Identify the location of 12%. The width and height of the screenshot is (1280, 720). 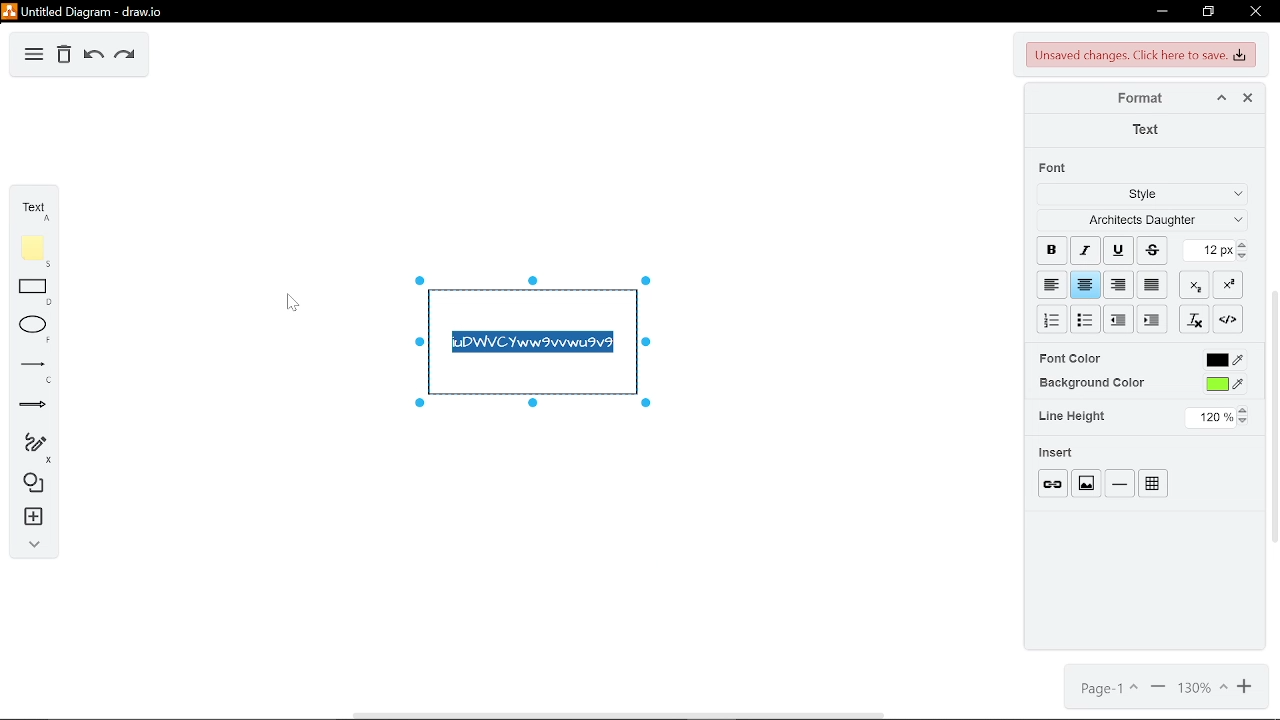
(1210, 417).